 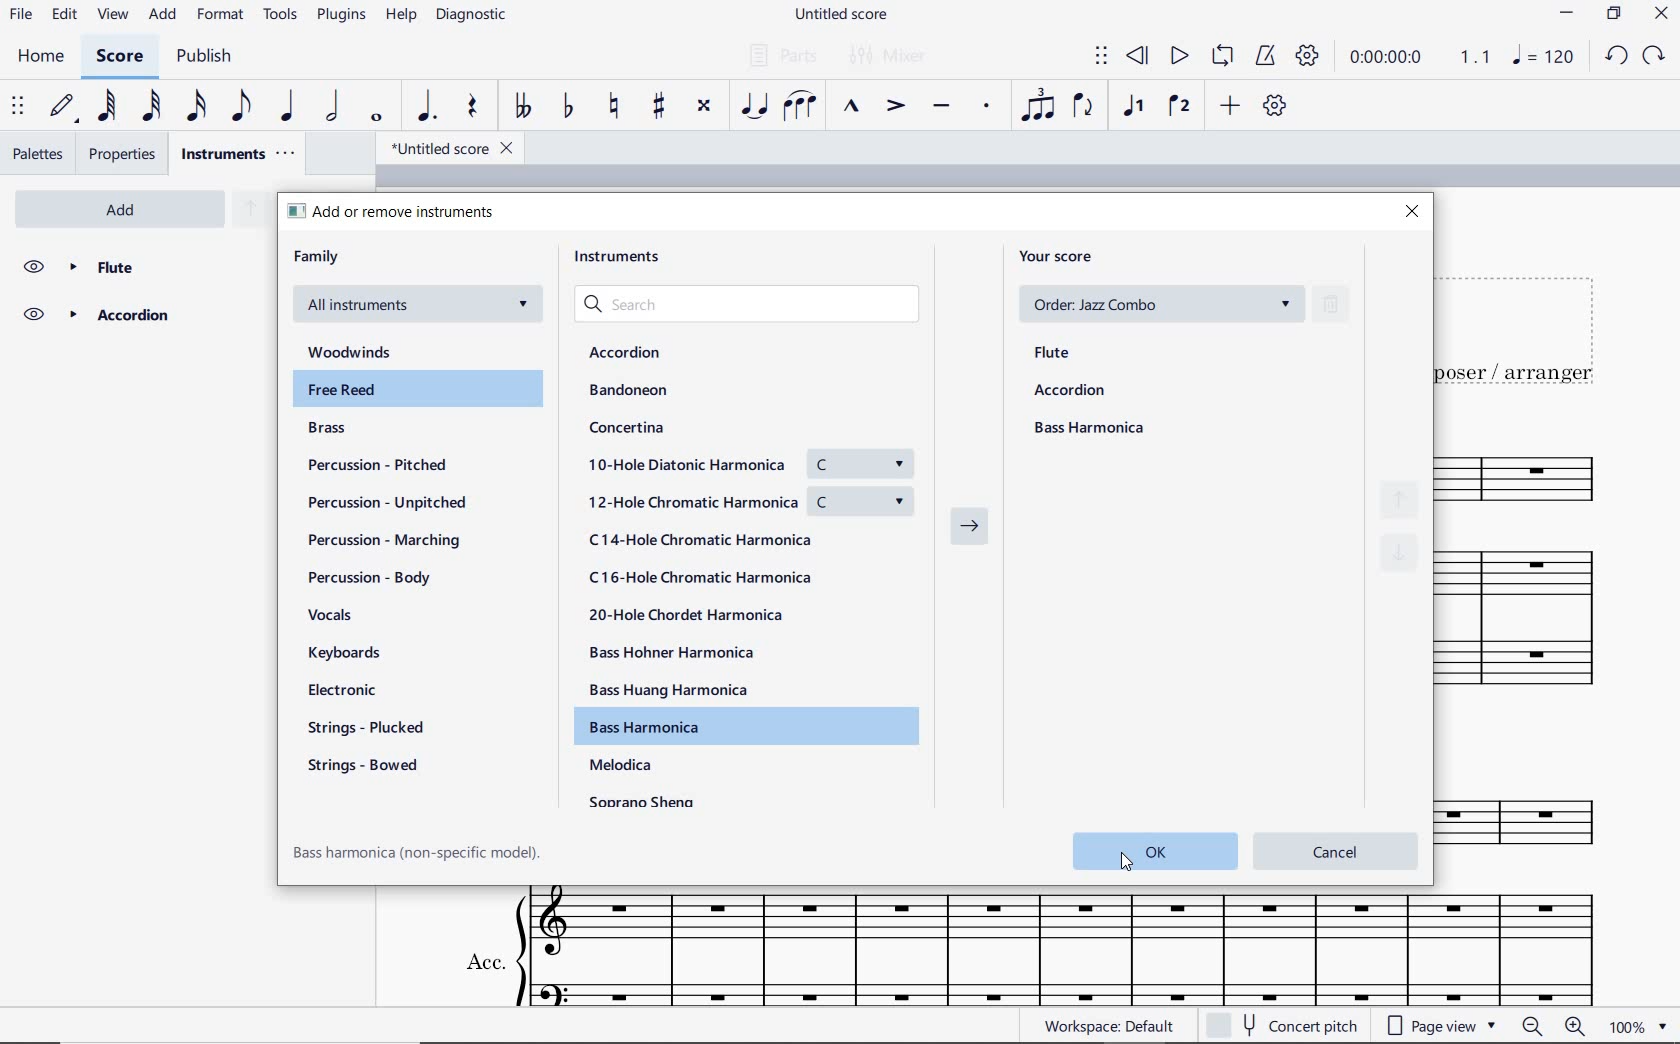 What do you see at coordinates (1223, 57) in the screenshot?
I see `loop playback` at bounding box center [1223, 57].